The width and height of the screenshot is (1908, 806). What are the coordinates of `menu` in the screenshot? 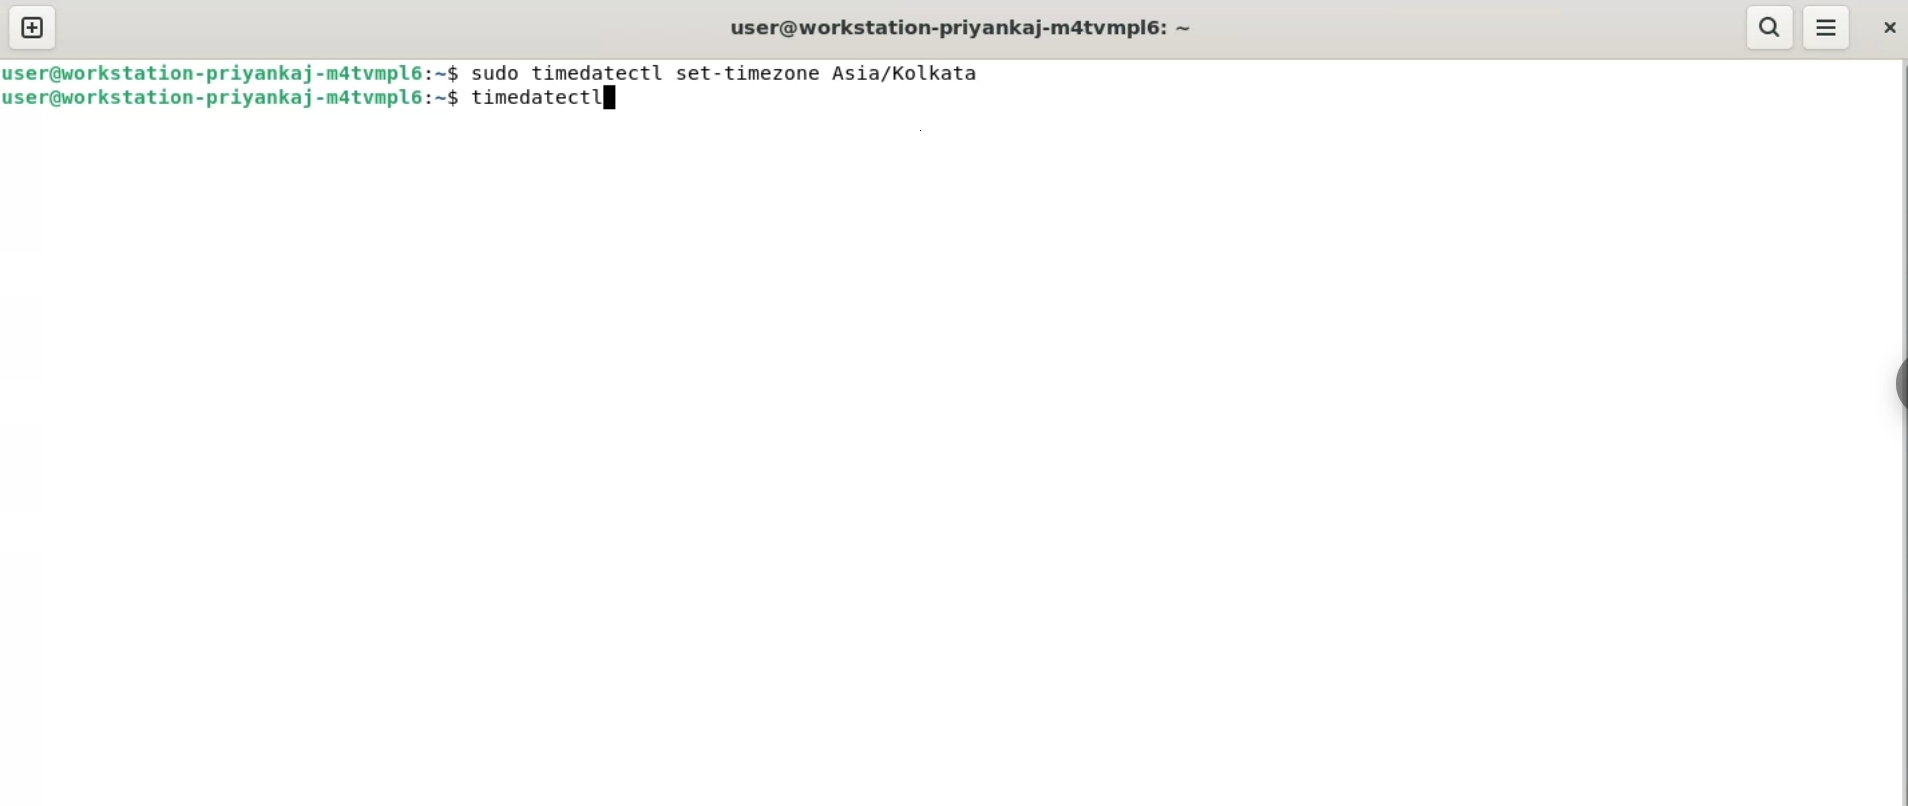 It's located at (1826, 28).